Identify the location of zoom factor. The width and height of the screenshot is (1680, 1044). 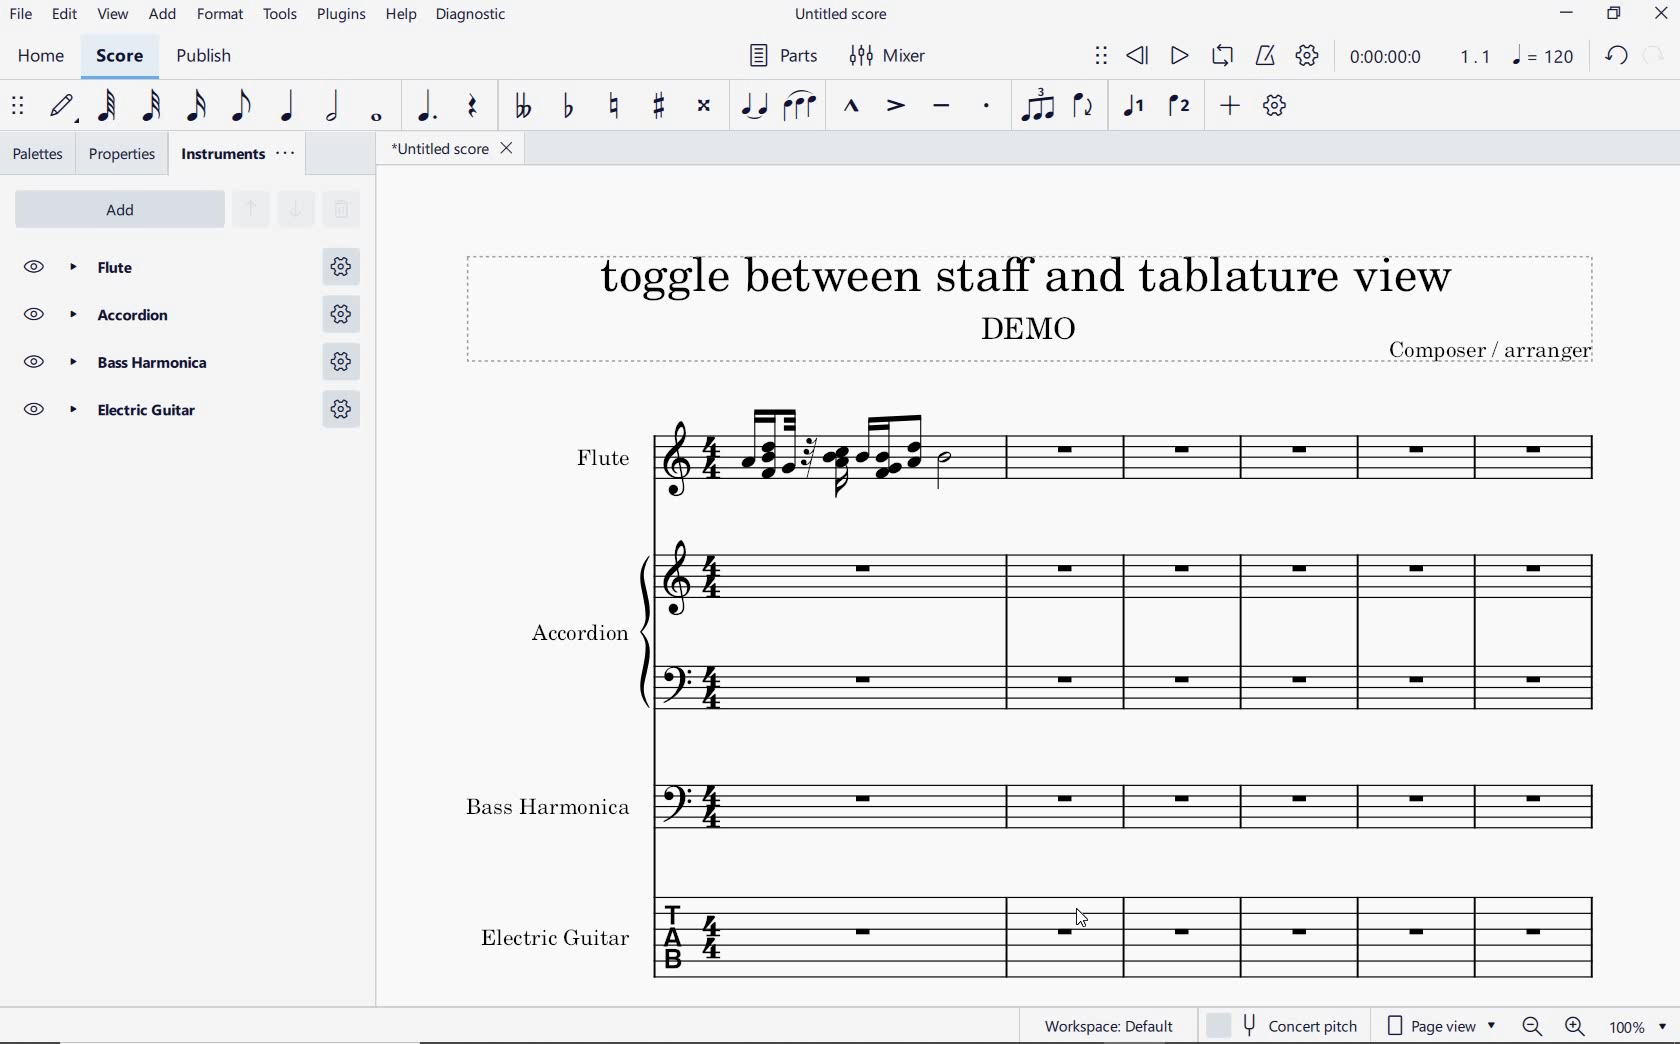
(1635, 1027).